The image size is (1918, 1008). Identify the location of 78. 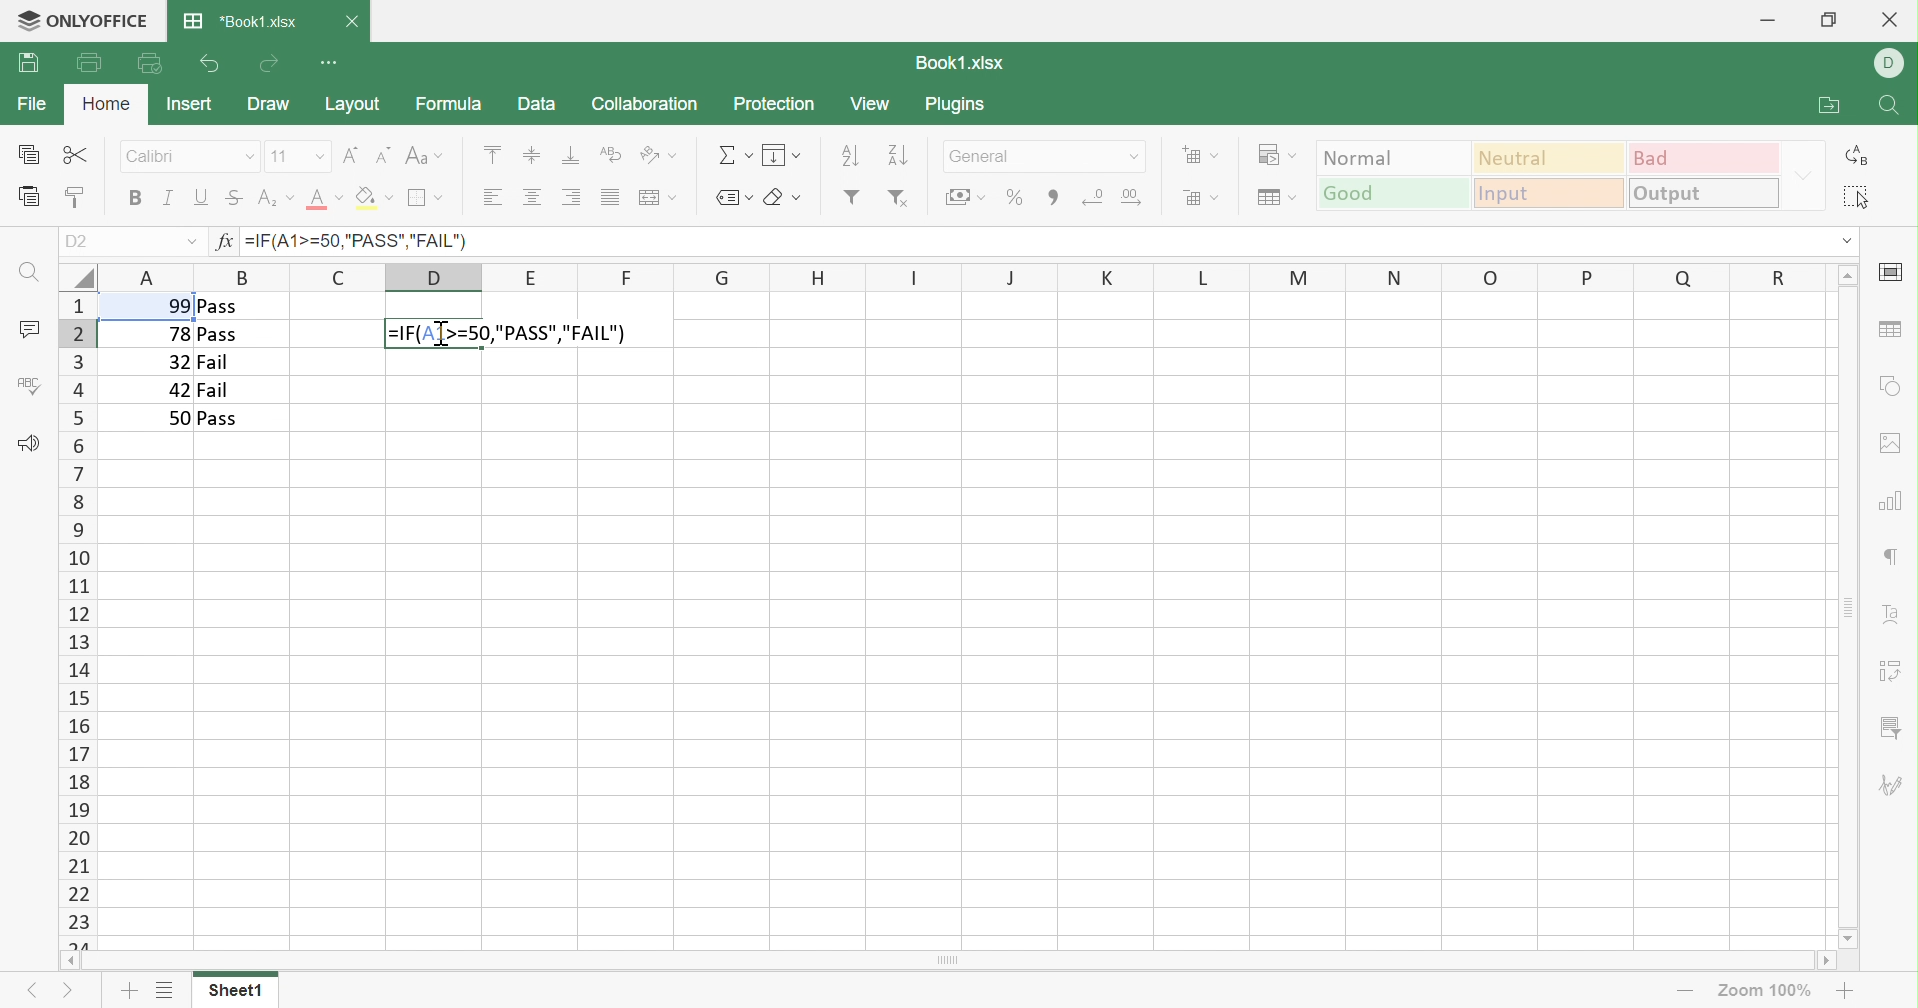
(176, 335).